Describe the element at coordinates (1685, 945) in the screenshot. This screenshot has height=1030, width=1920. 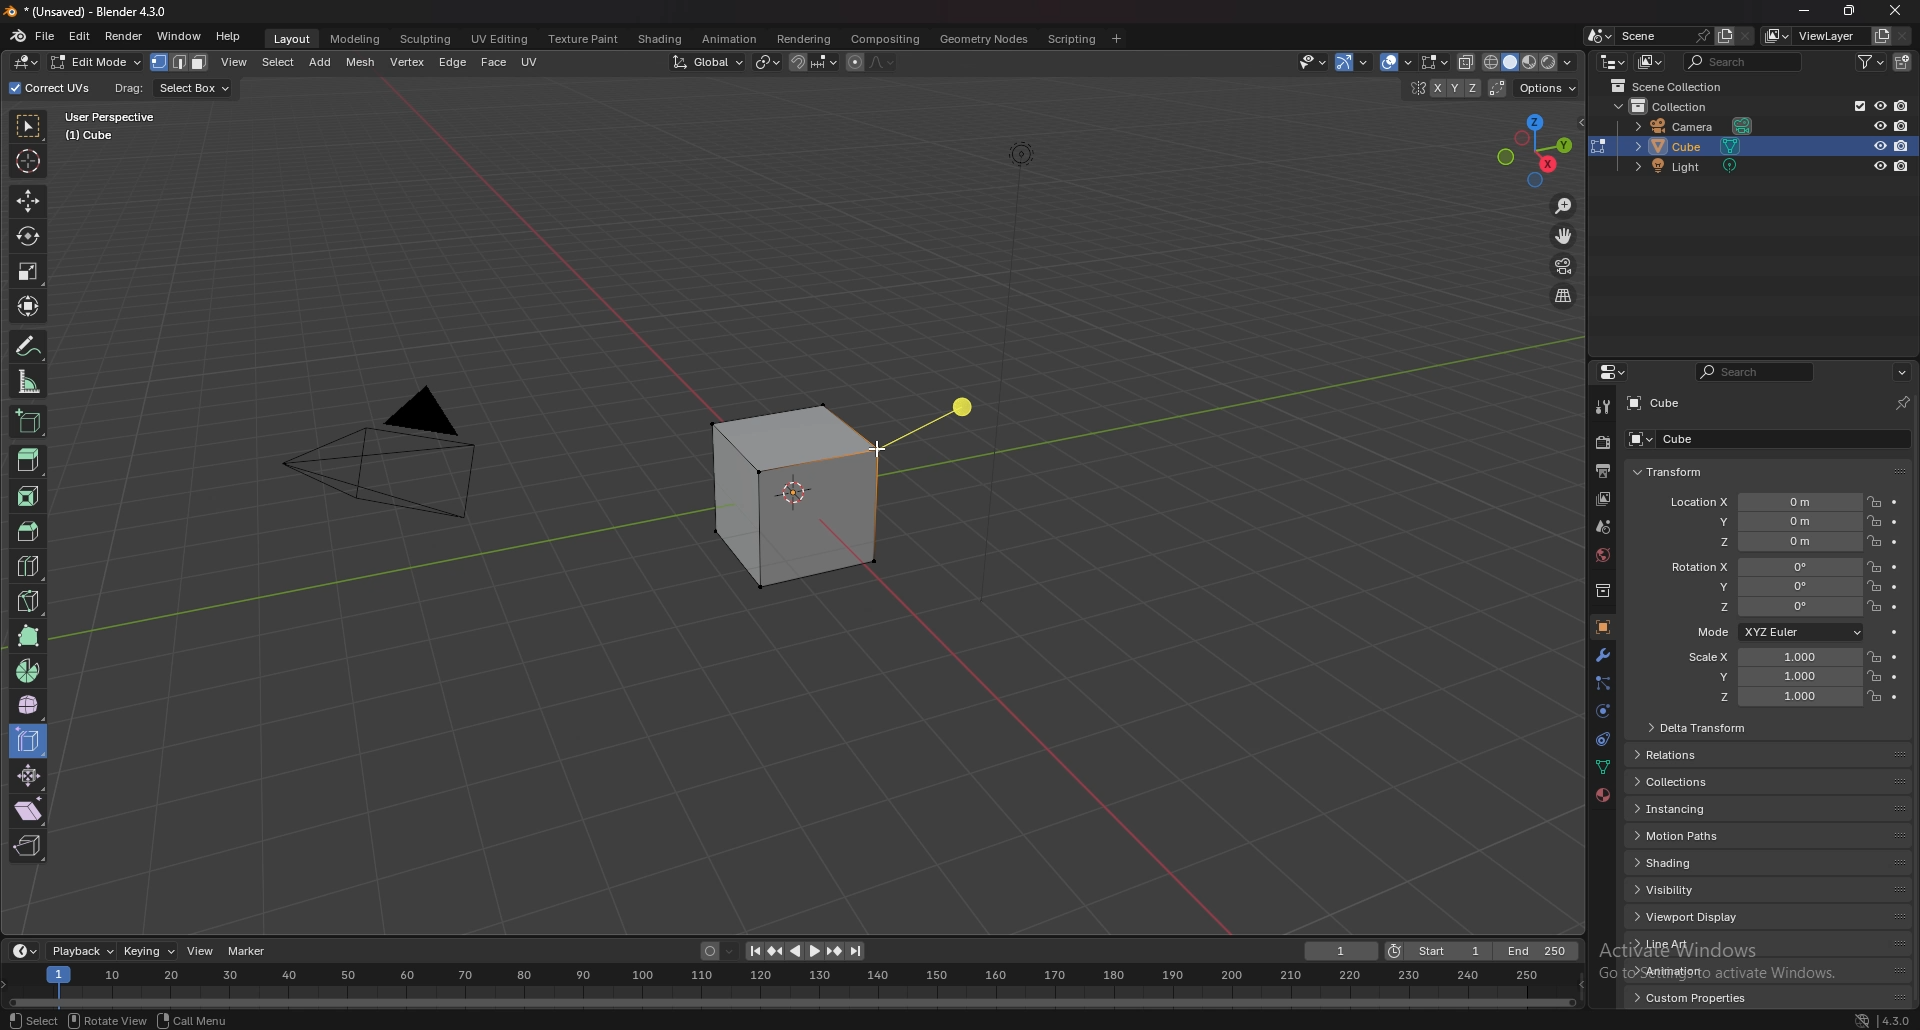
I see `line art` at that location.